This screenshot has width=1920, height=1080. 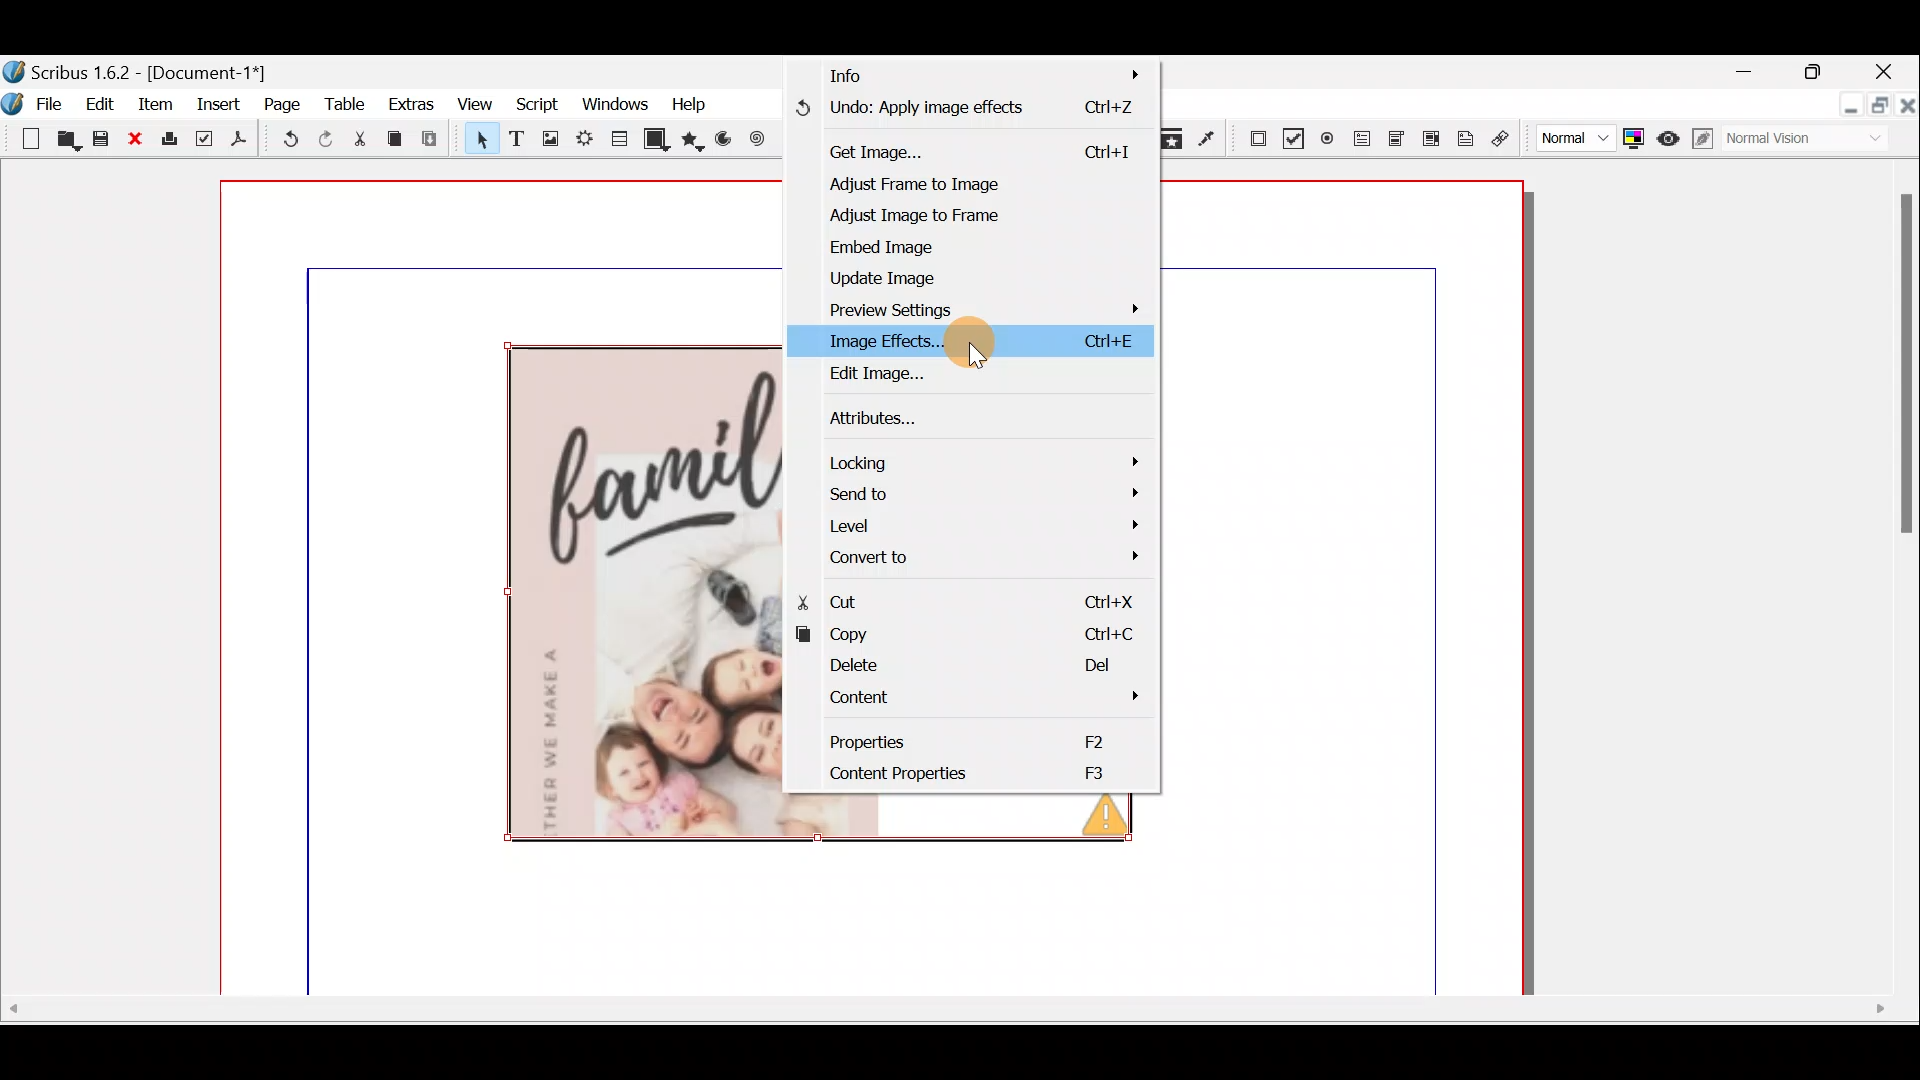 I want to click on Undo, so click(x=281, y=140).